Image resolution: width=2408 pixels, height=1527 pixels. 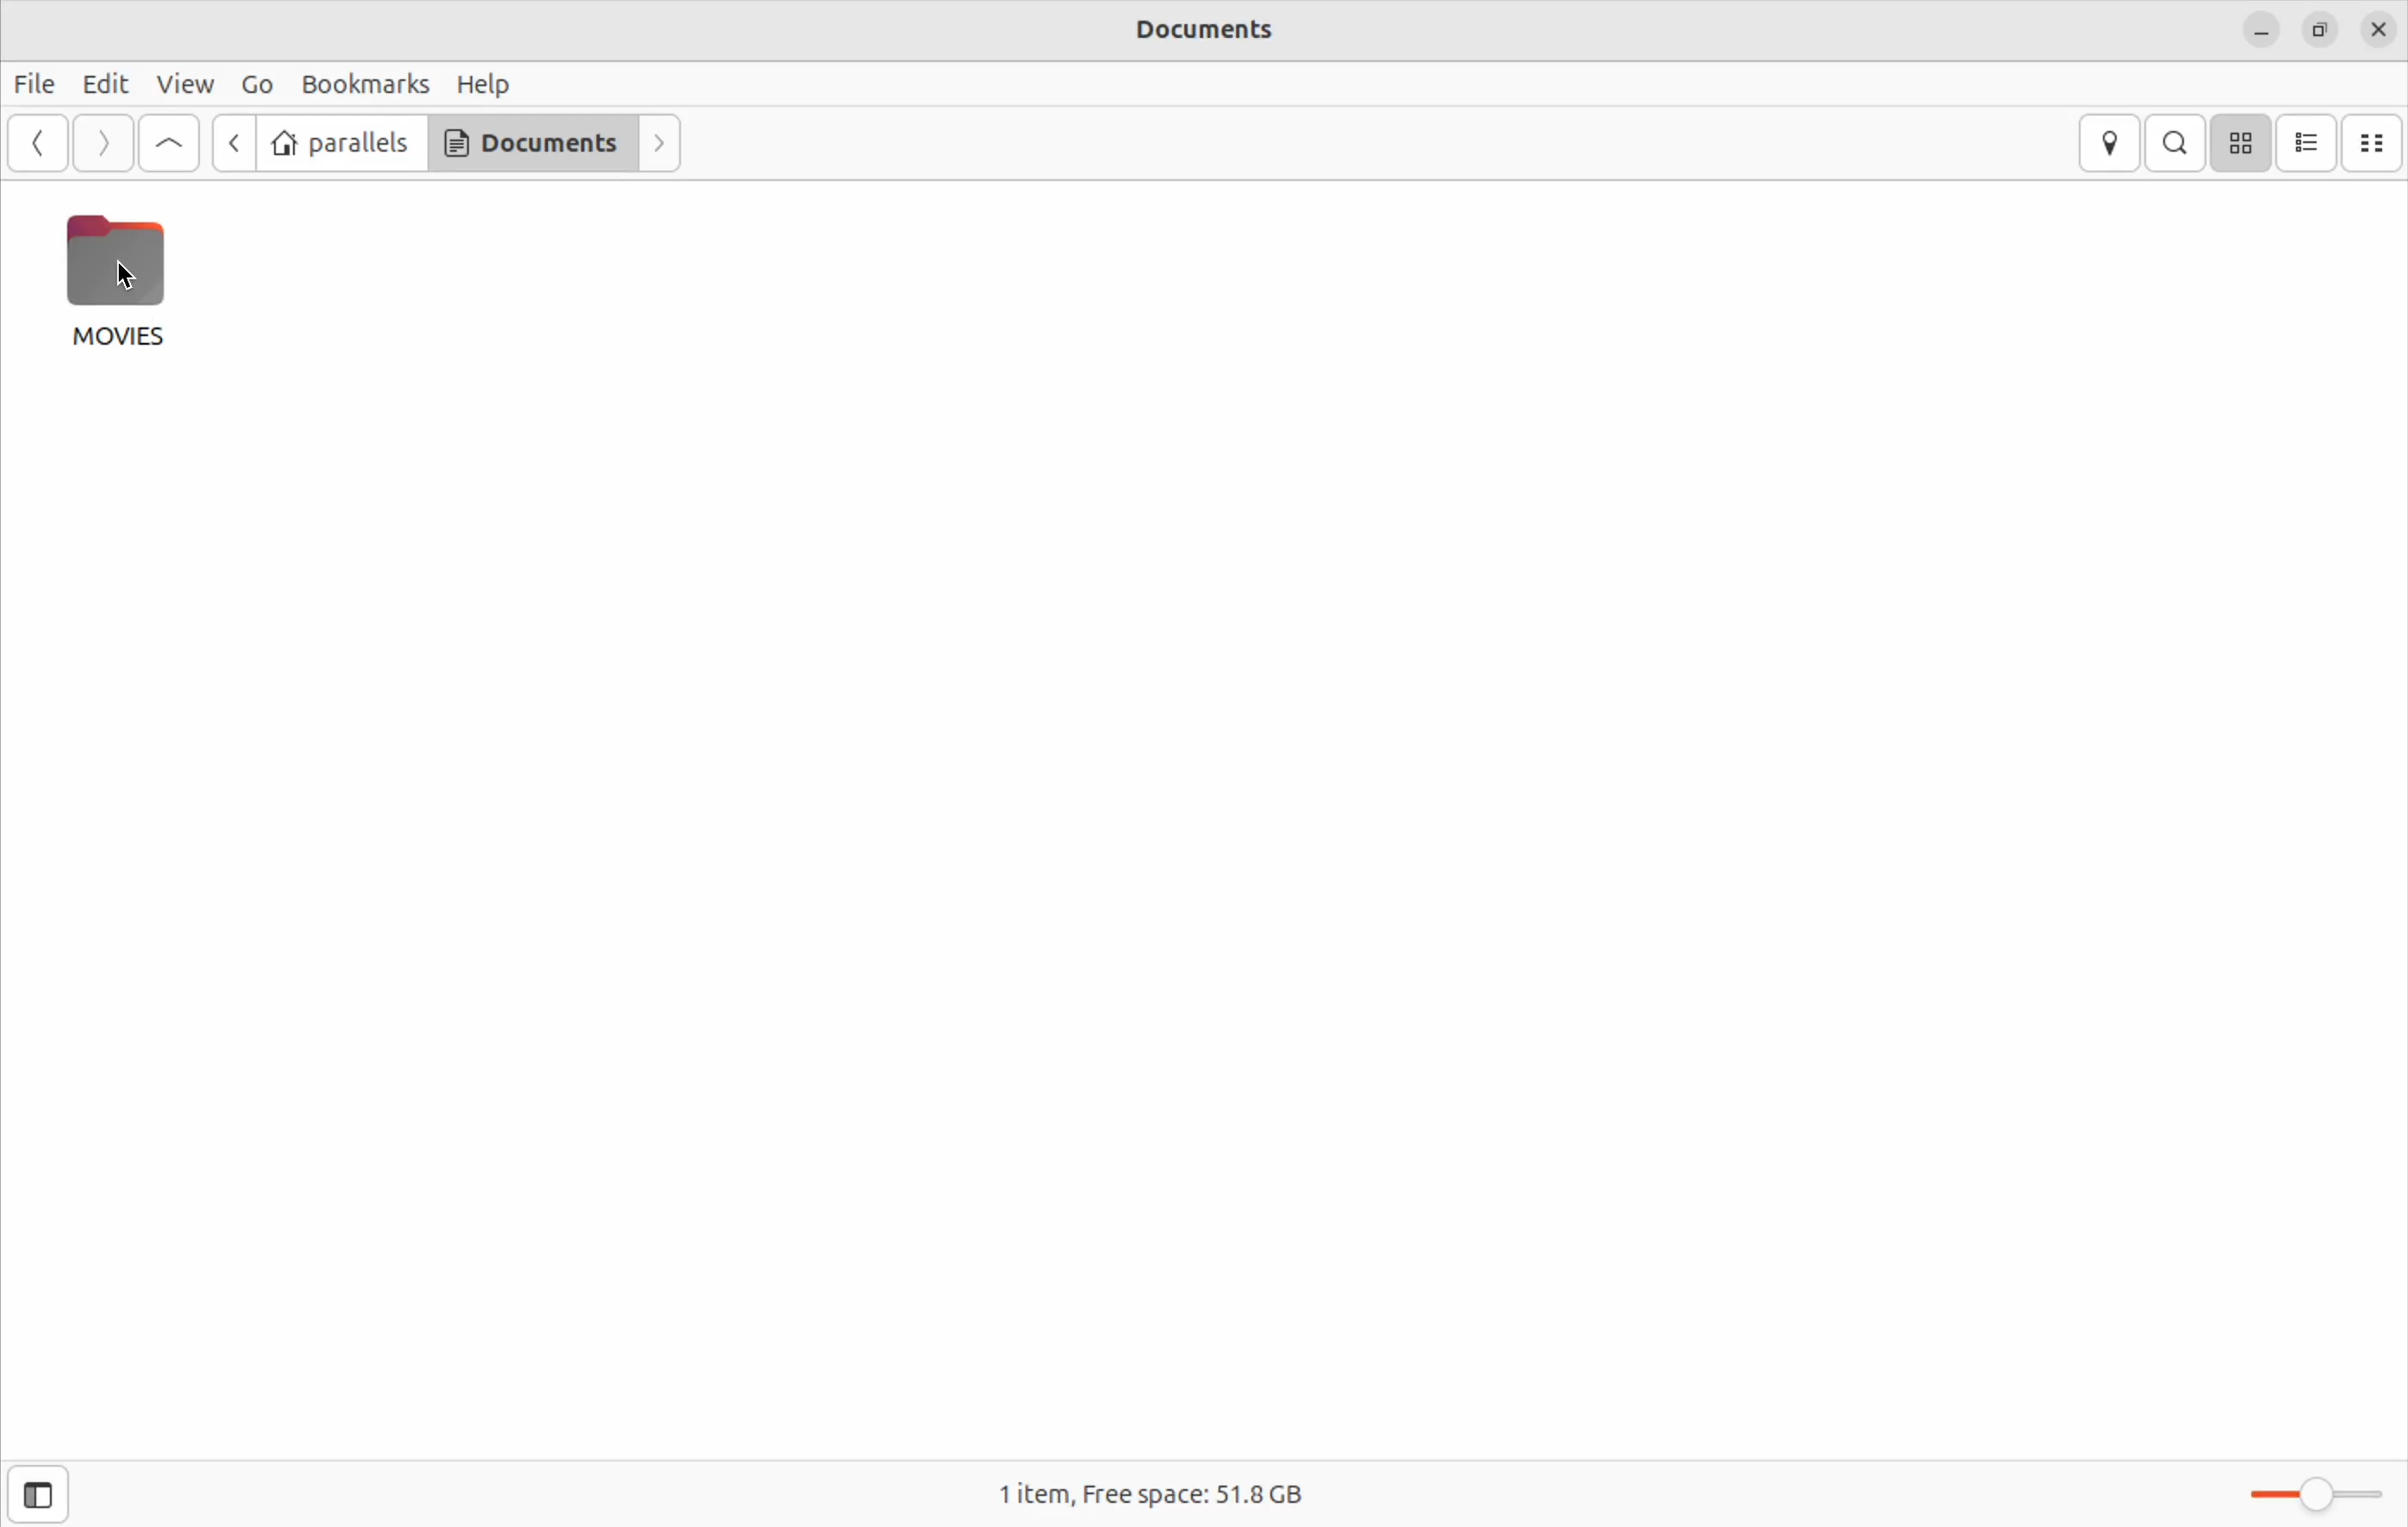 I want to click on show side bar, so click(x=47, y=1495).